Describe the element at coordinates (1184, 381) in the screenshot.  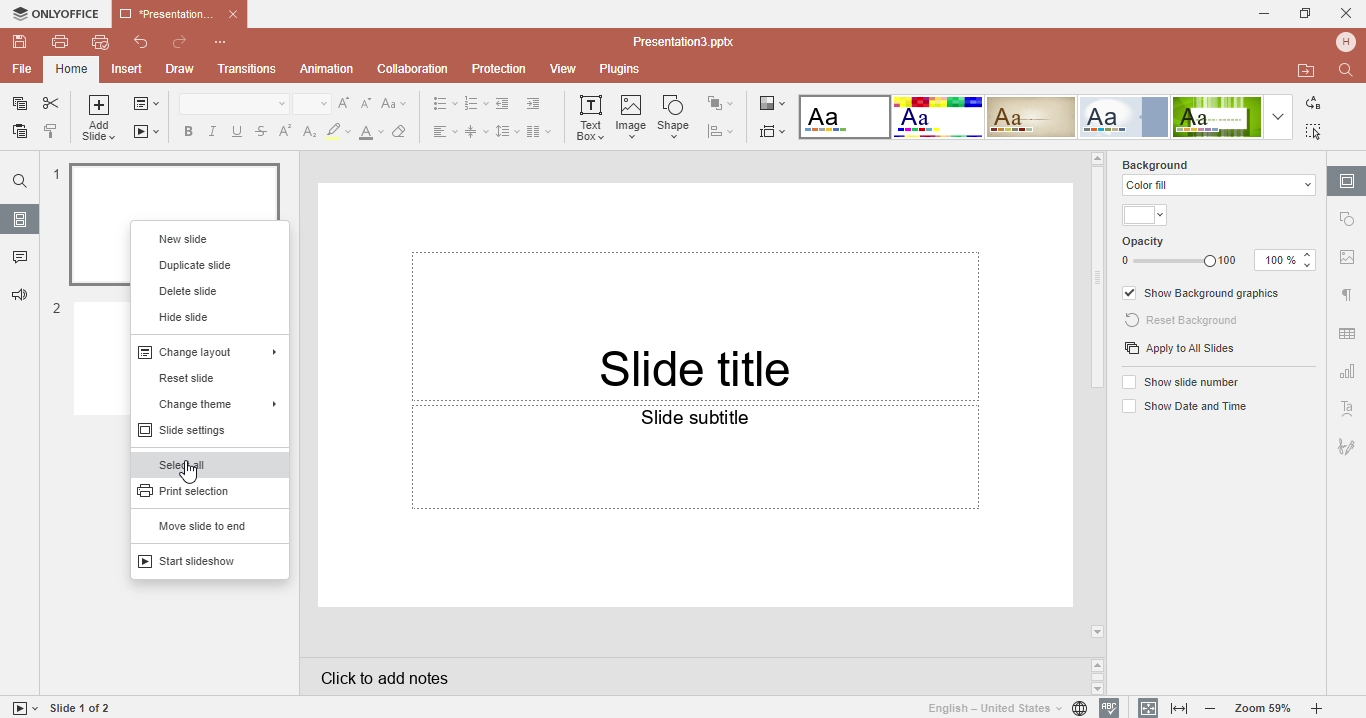
I see `Show slide numbers` at that location.